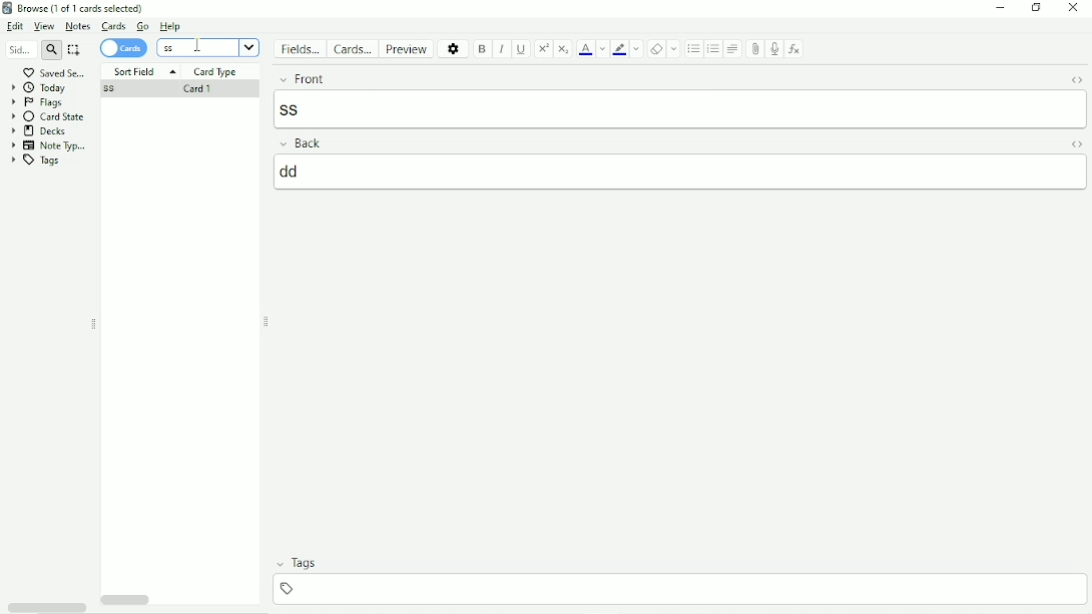 This screenshot has width=1092, height=614. I want to click on Card Type, so click(215, 72).